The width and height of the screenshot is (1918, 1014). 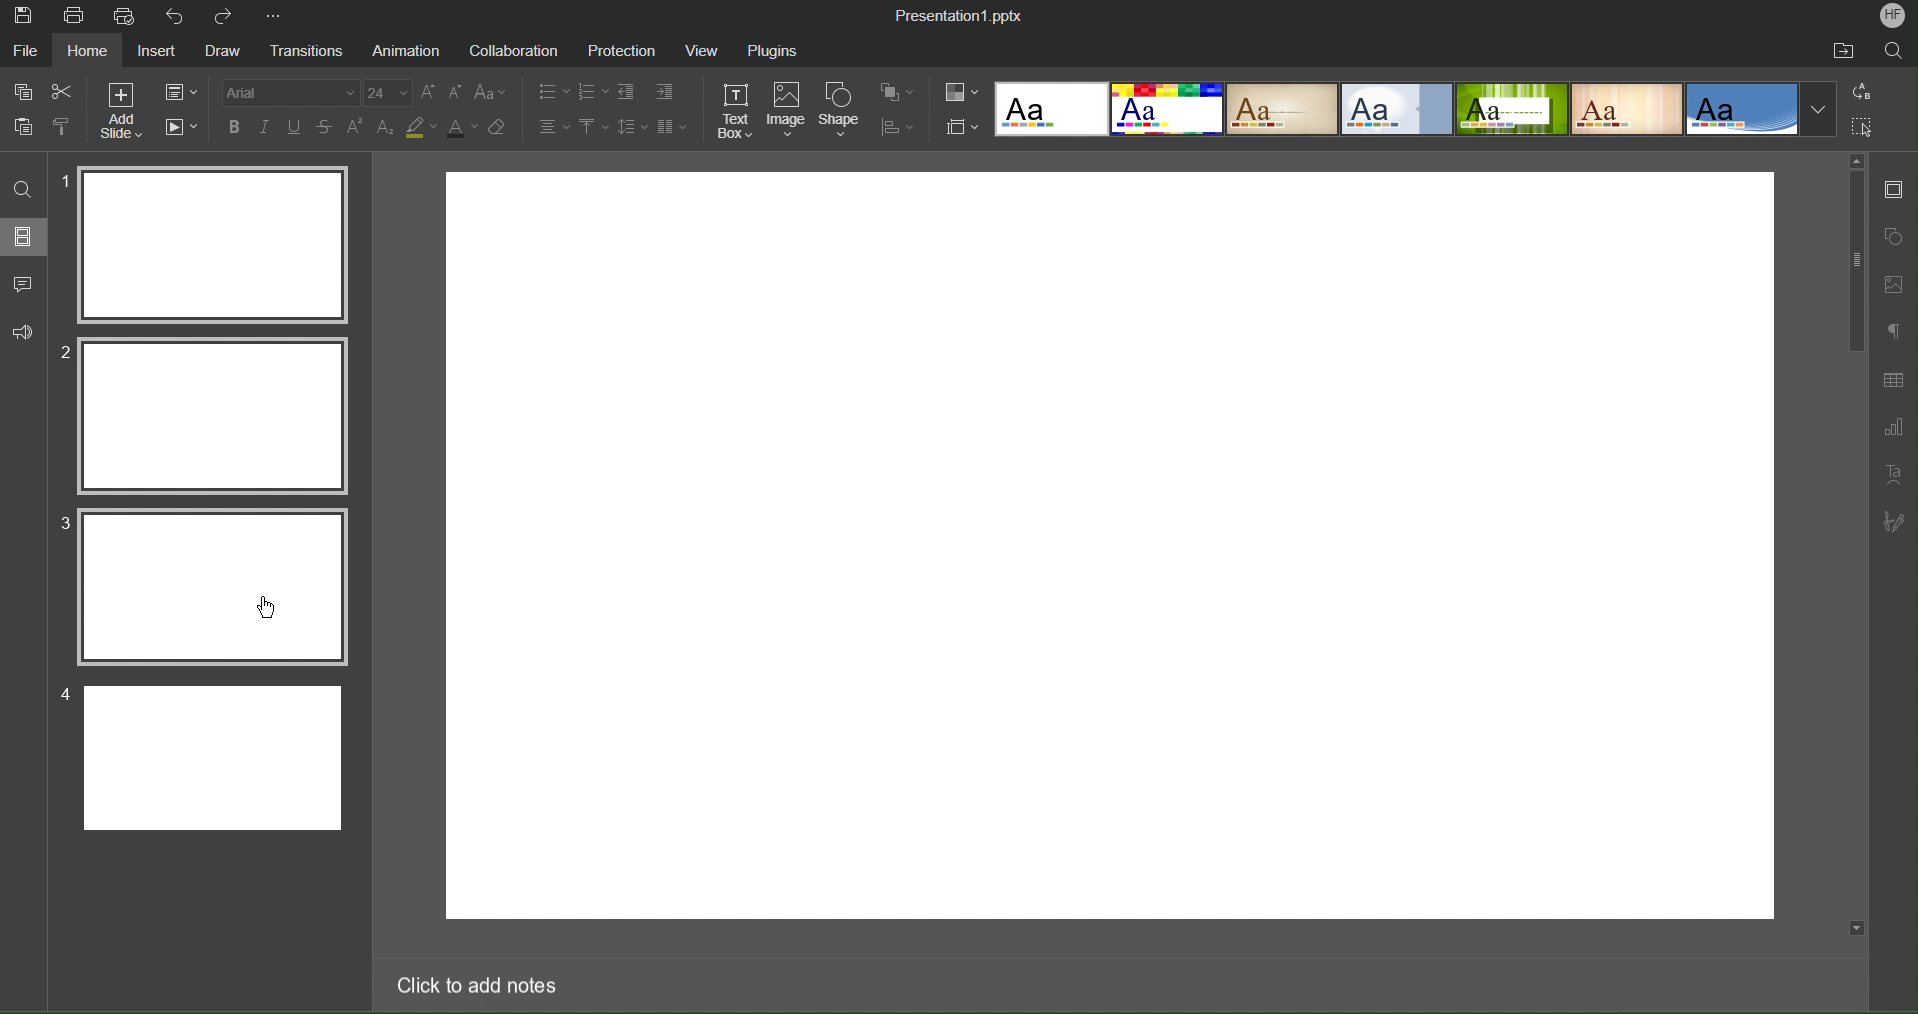 I want to click on Image Settings, so click(x=1895, y=284).